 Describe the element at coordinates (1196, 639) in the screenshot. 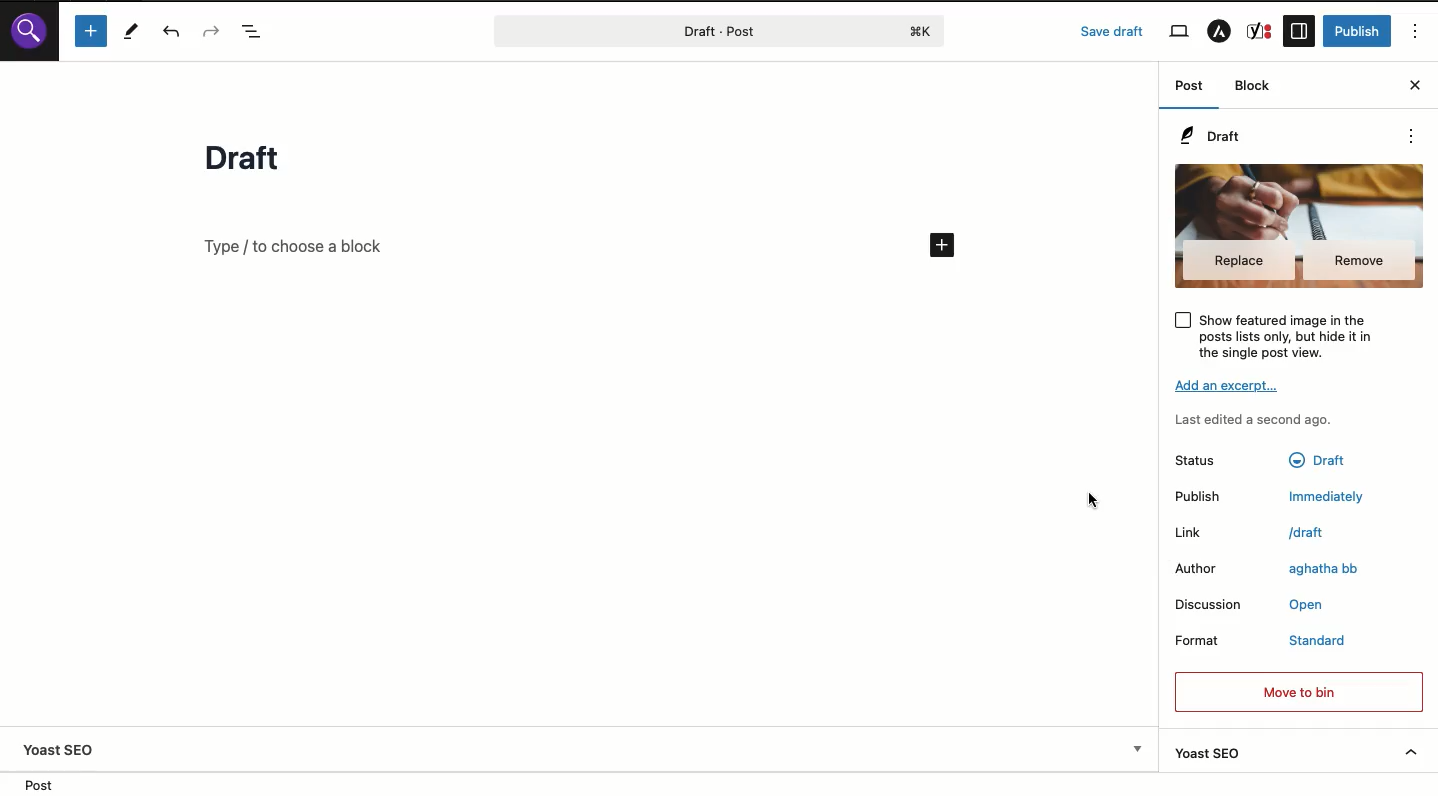

I see `Format ` at that location.